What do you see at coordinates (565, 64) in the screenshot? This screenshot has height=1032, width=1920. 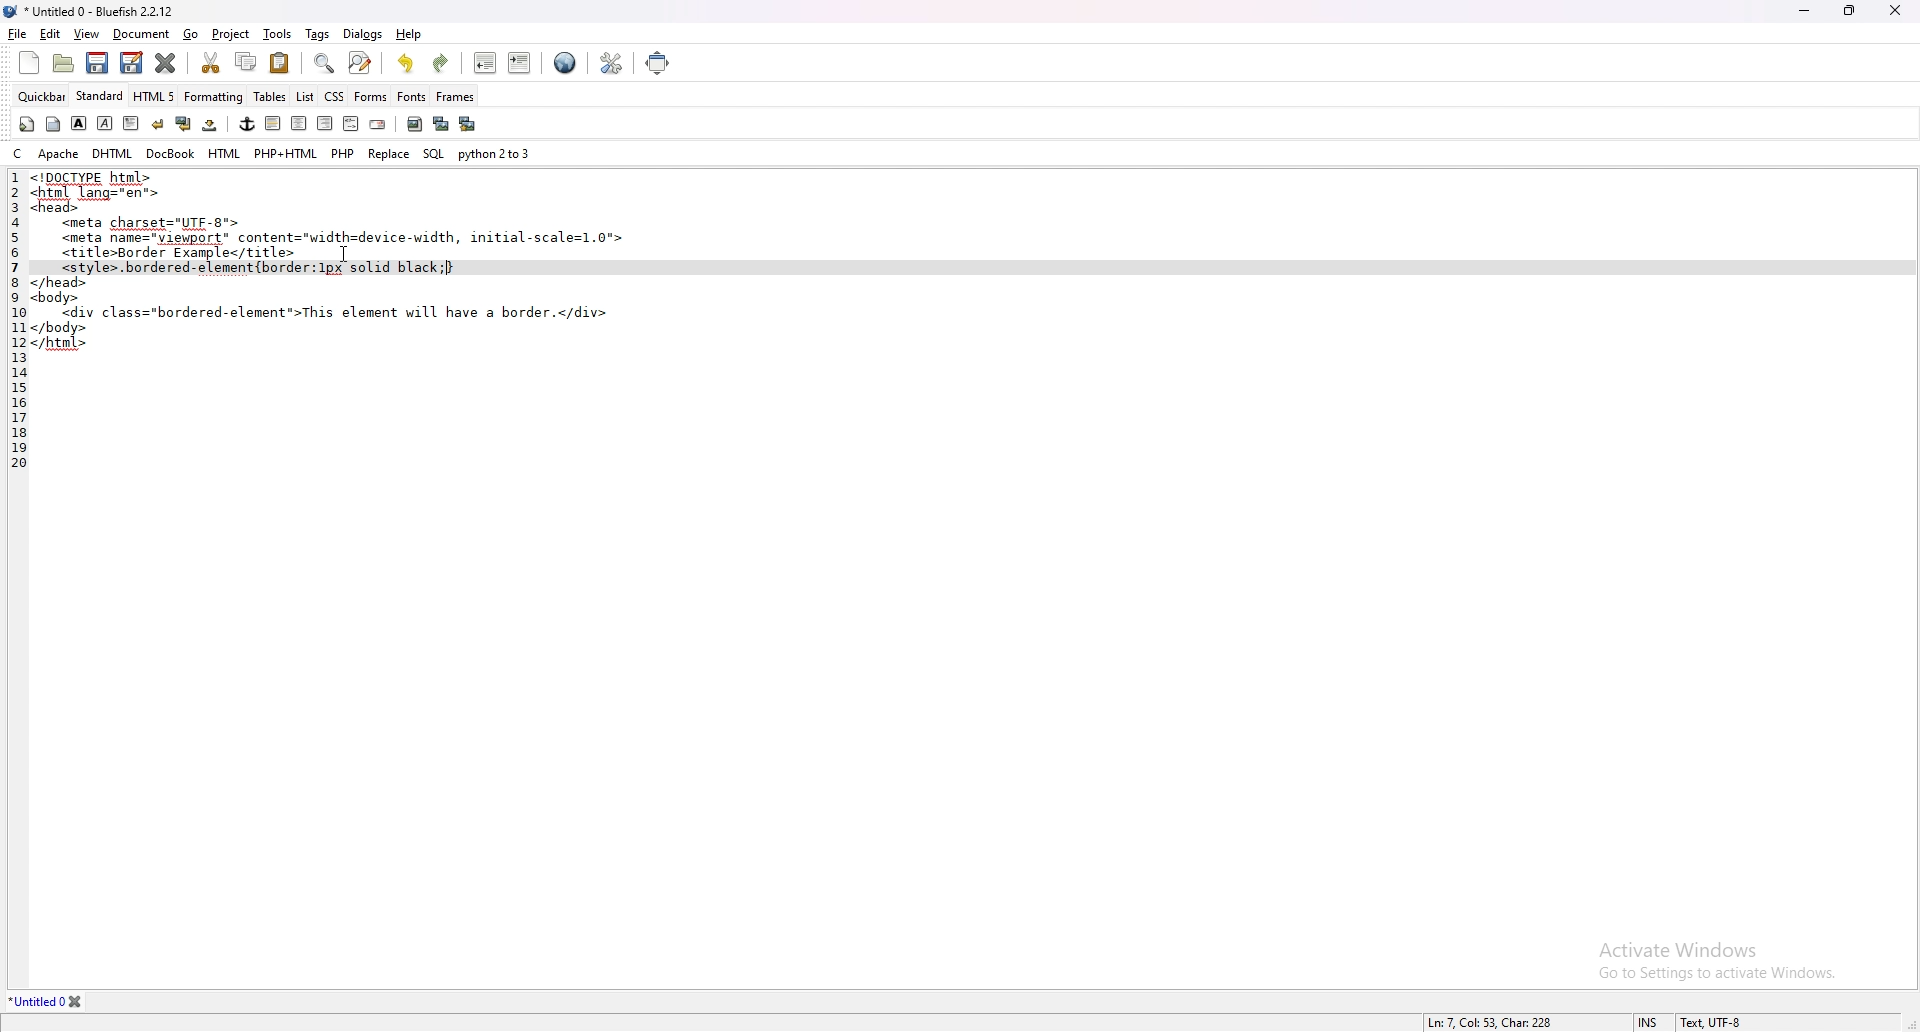 I see `edit in browser` at bounding box center [565, 64].